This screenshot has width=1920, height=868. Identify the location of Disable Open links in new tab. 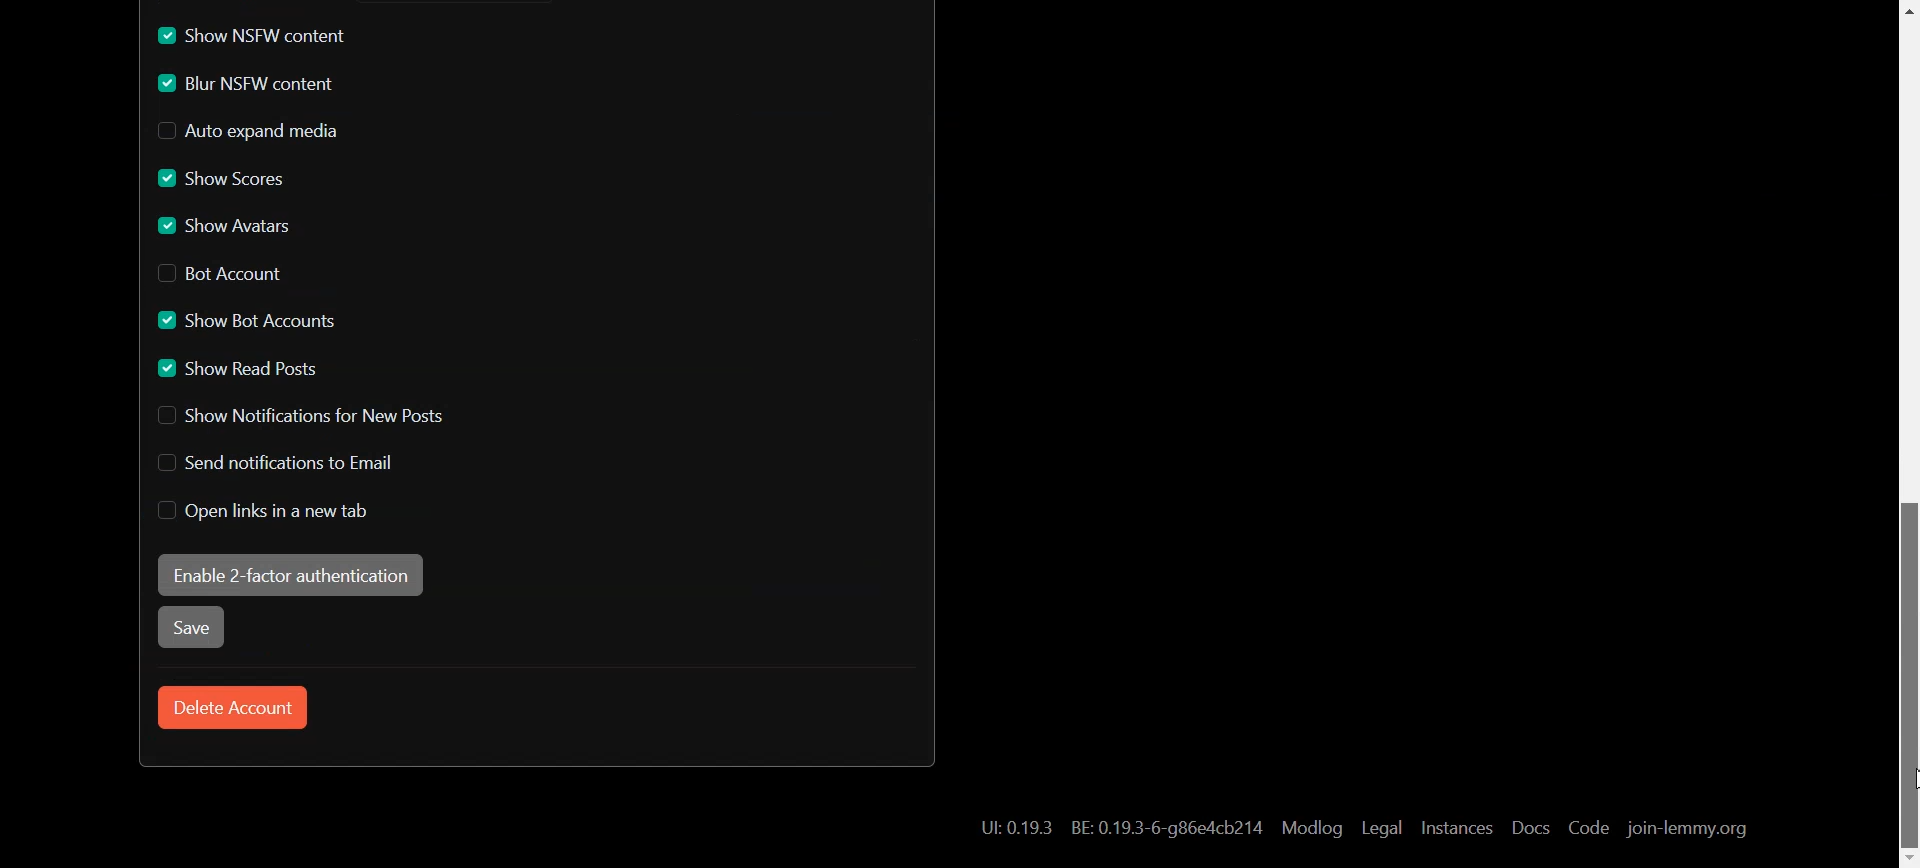
(265, 510).